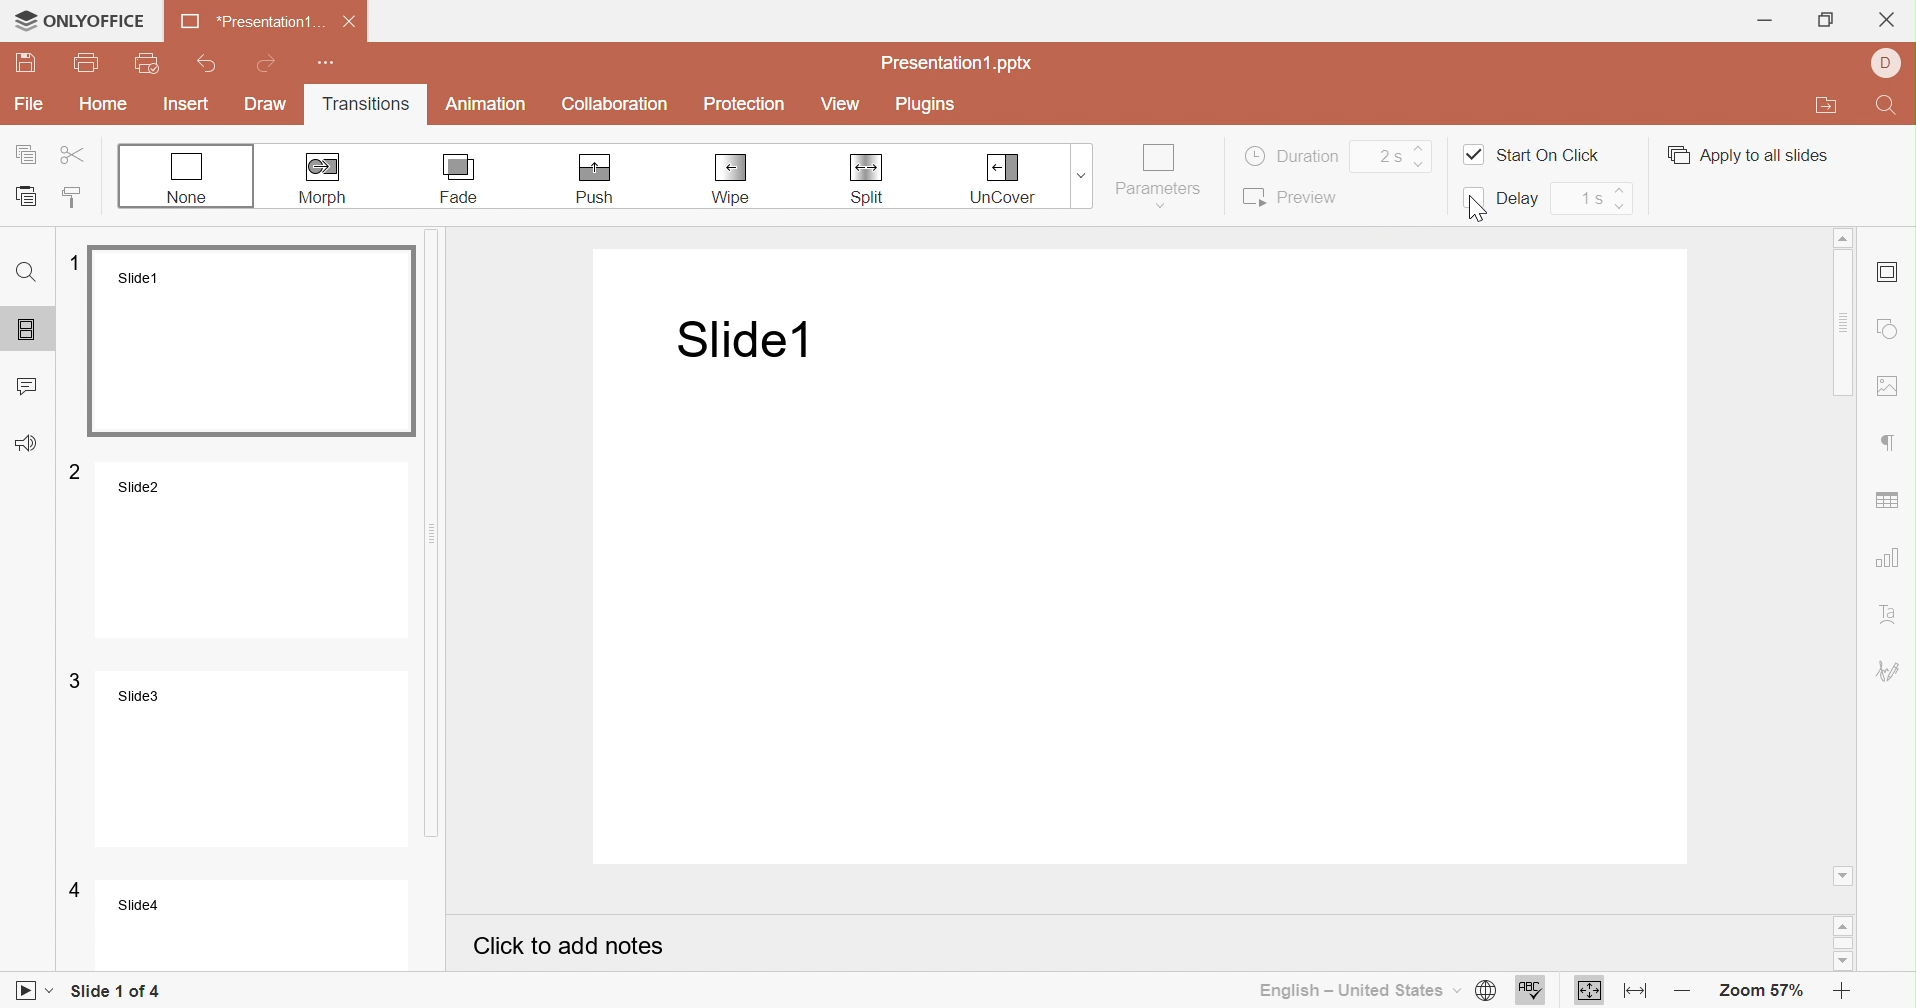 This screenshot has width=1916, height=1008. I want to click on Insert chart, so click(1890, 558).